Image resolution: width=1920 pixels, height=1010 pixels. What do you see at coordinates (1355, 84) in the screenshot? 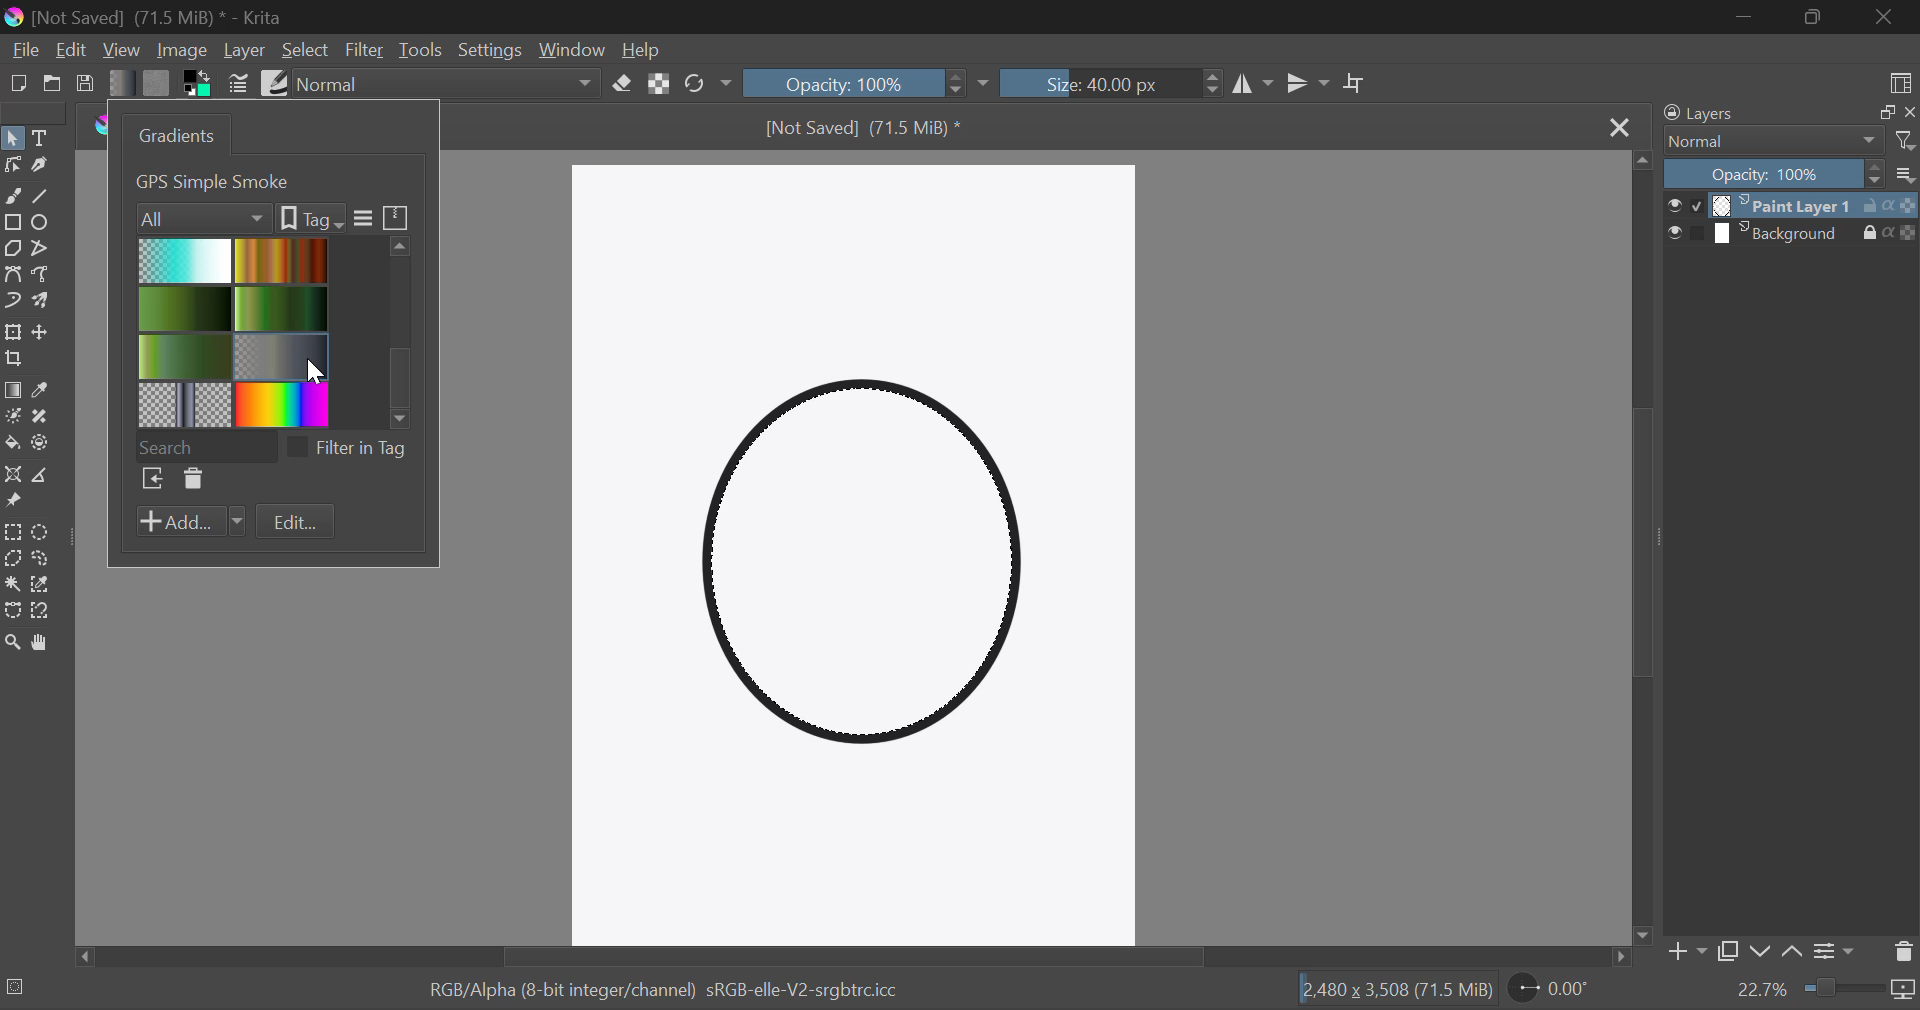
I see `Crop` at bounding box center [1355, 84].